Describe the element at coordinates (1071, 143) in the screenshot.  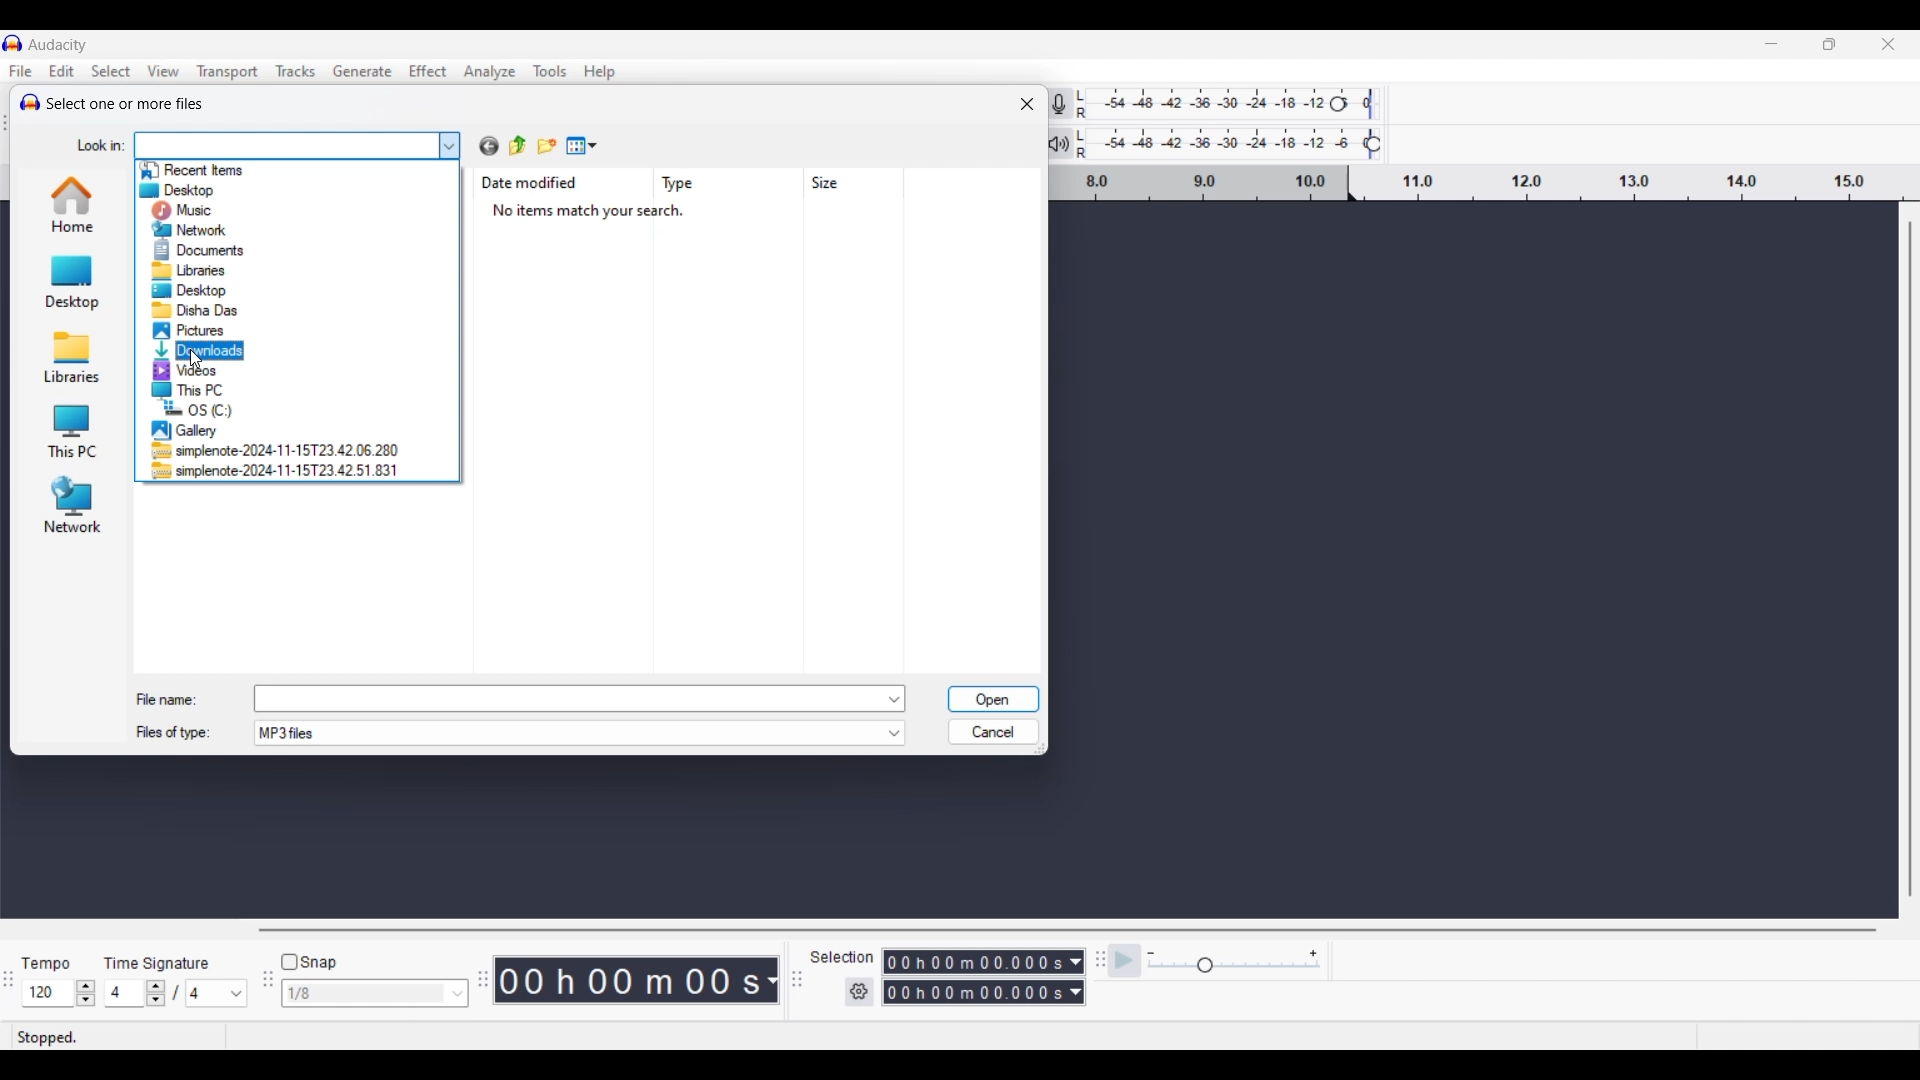
I see `Playback meter` at that location.